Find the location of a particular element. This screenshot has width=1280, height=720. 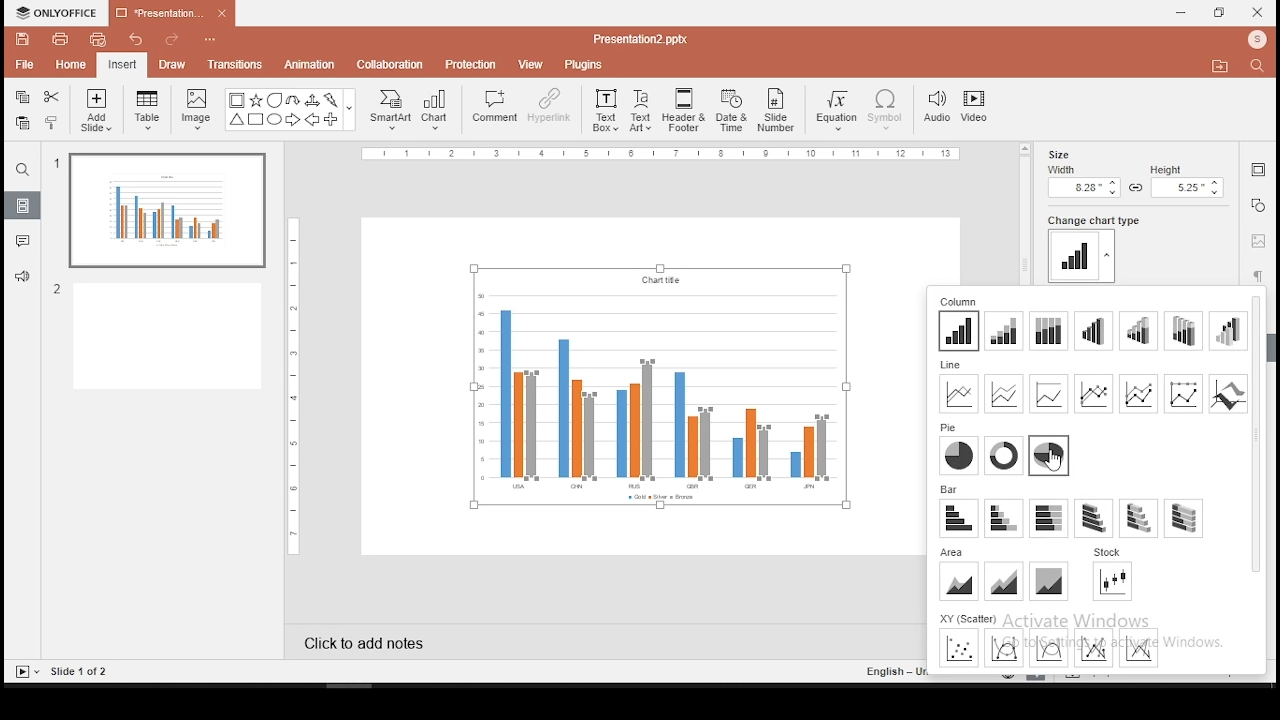

bar 2 is located at coordinates (1005, 518).